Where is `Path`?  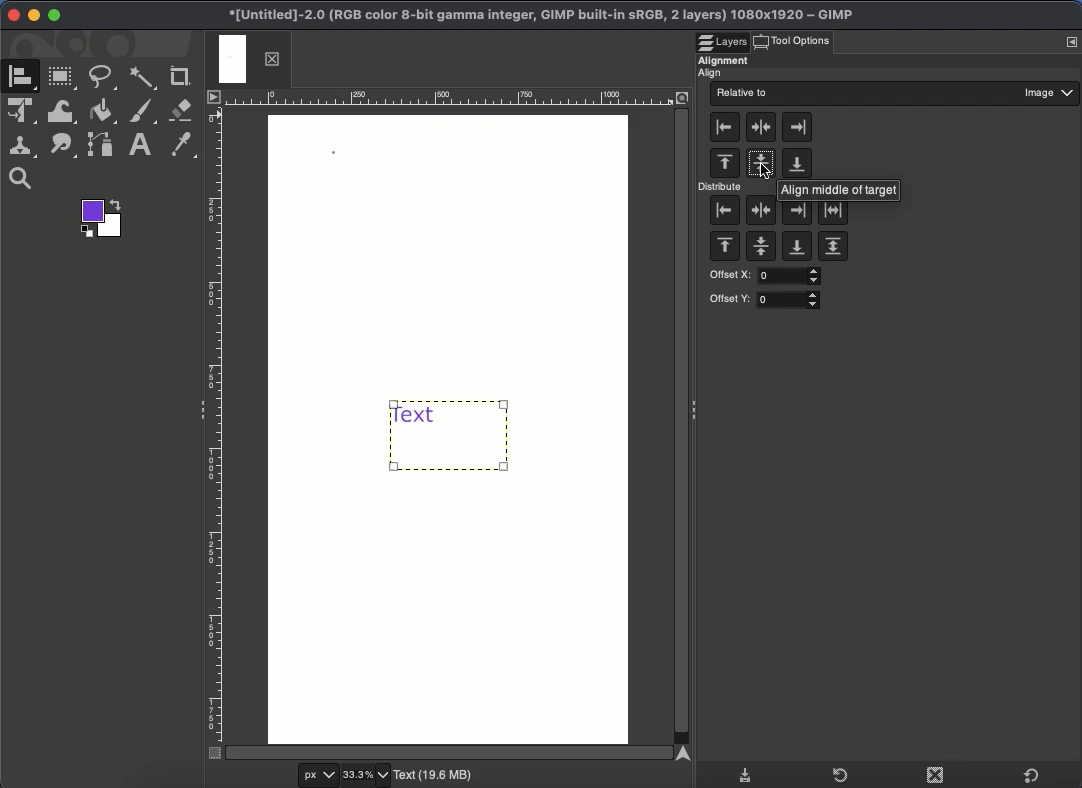 Path is located at coordinates (64, 146).